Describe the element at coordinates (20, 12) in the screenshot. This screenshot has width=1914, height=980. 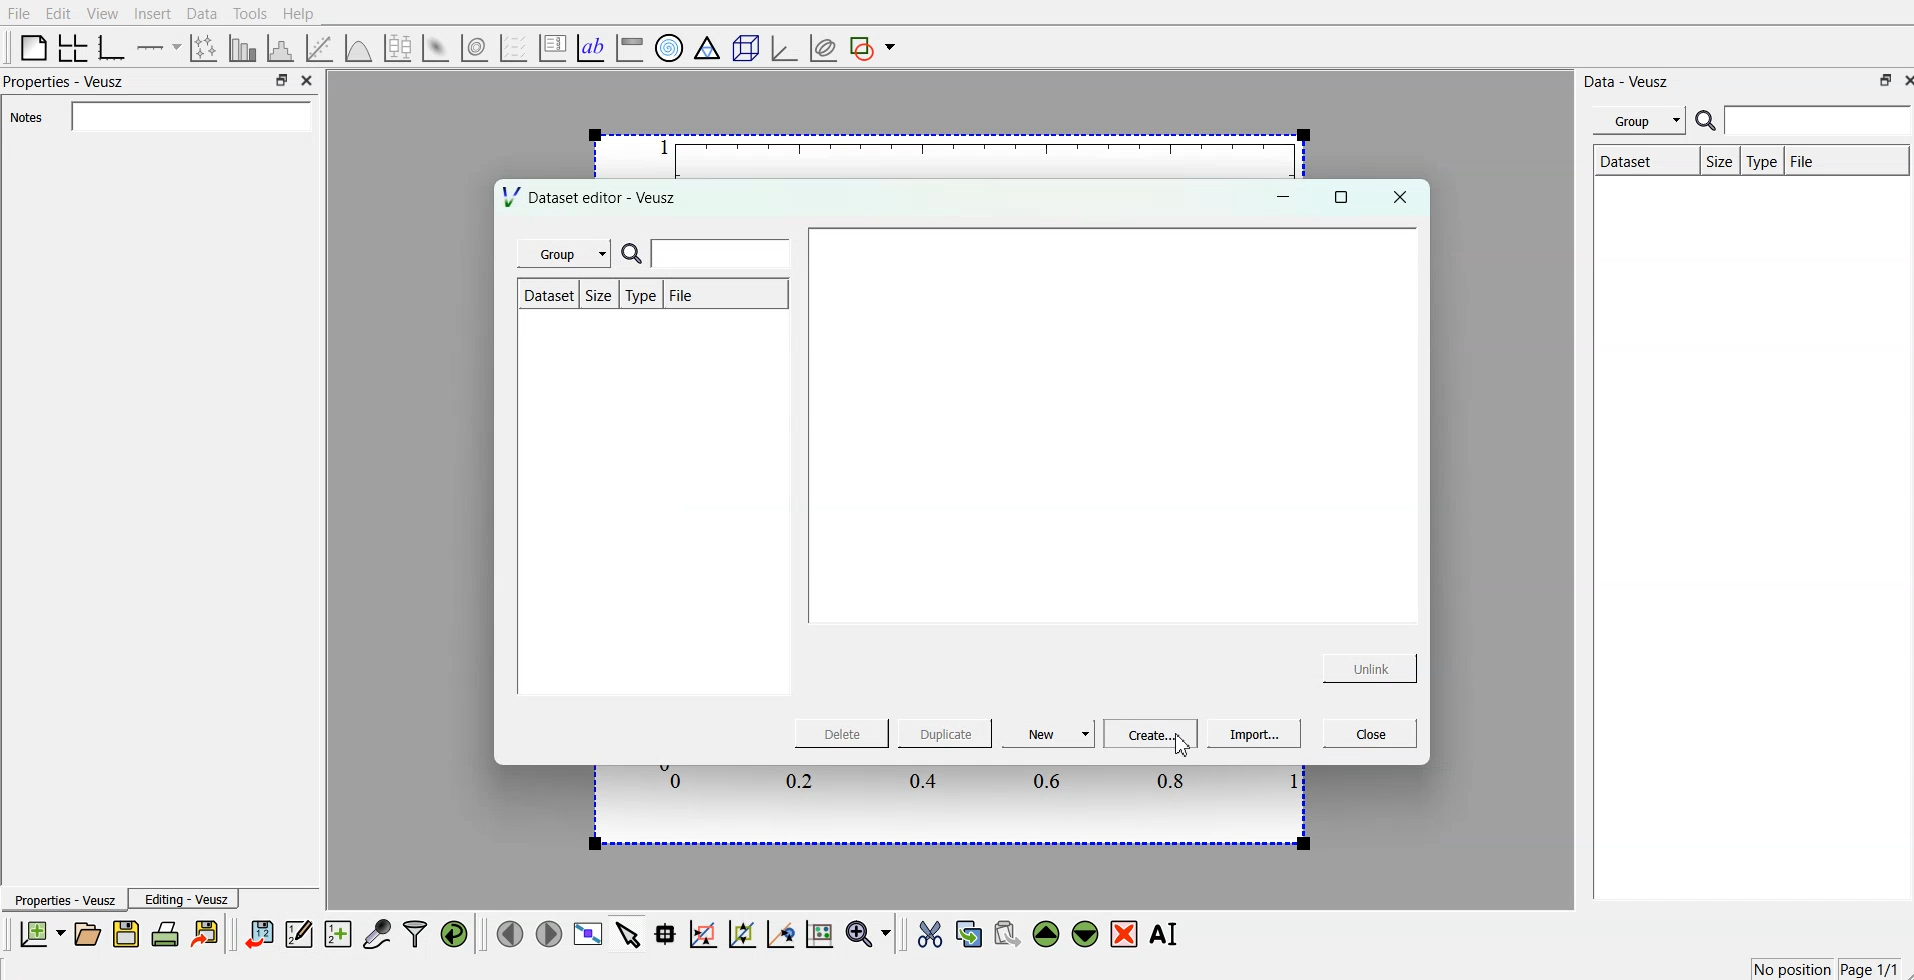
I see `File` at that location.